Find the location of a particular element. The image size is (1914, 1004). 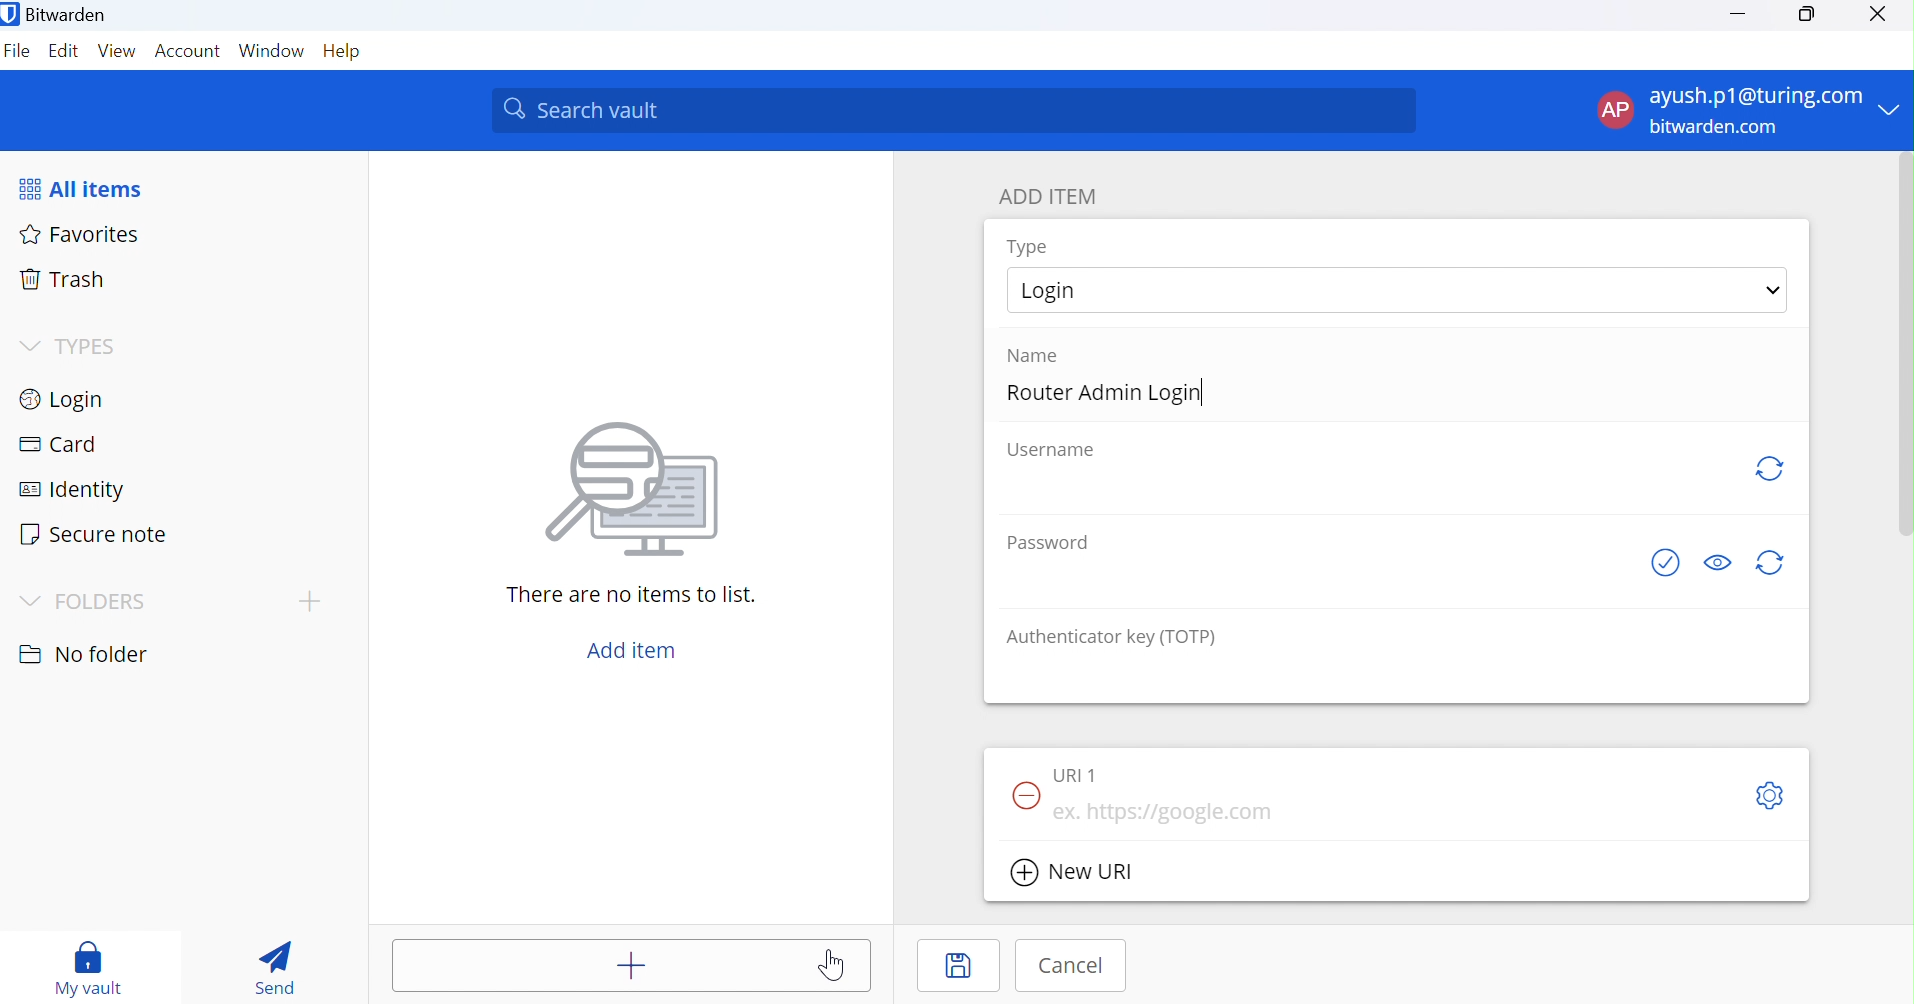

Remove is located at coordinates (1025, 797).